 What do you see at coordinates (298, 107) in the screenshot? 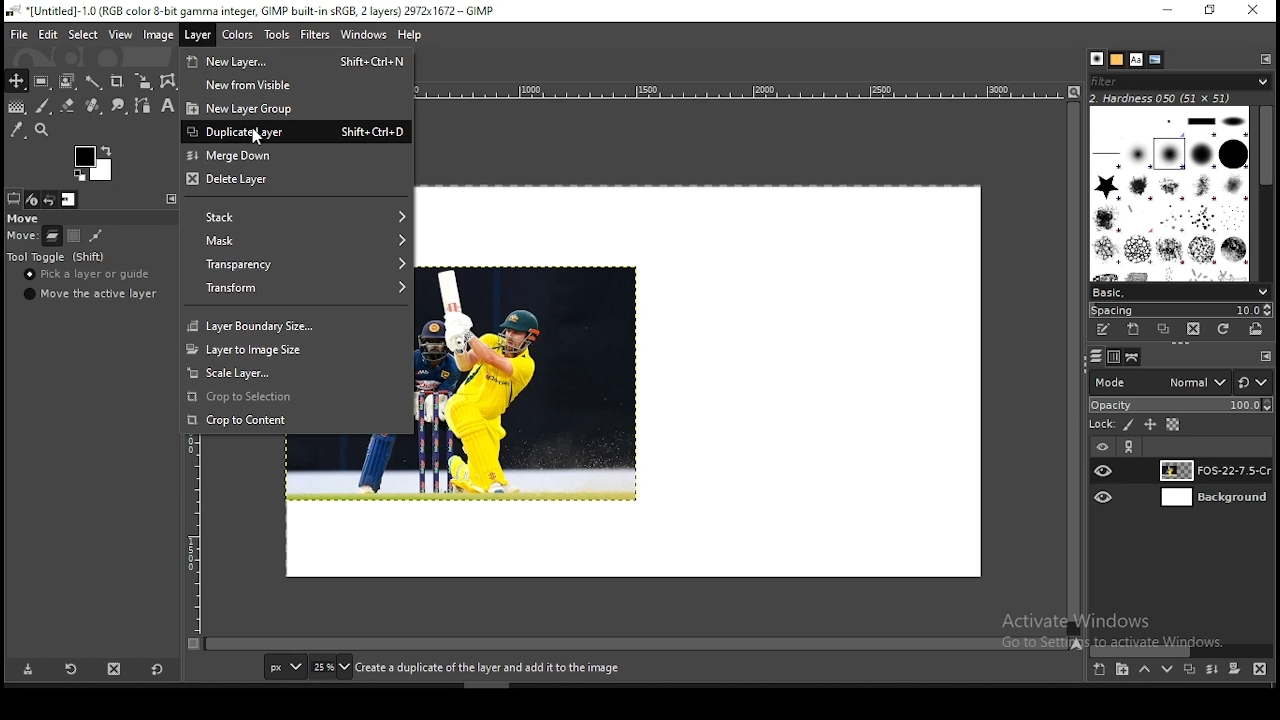
I see `new layer group` at bounding box center [298, 107].